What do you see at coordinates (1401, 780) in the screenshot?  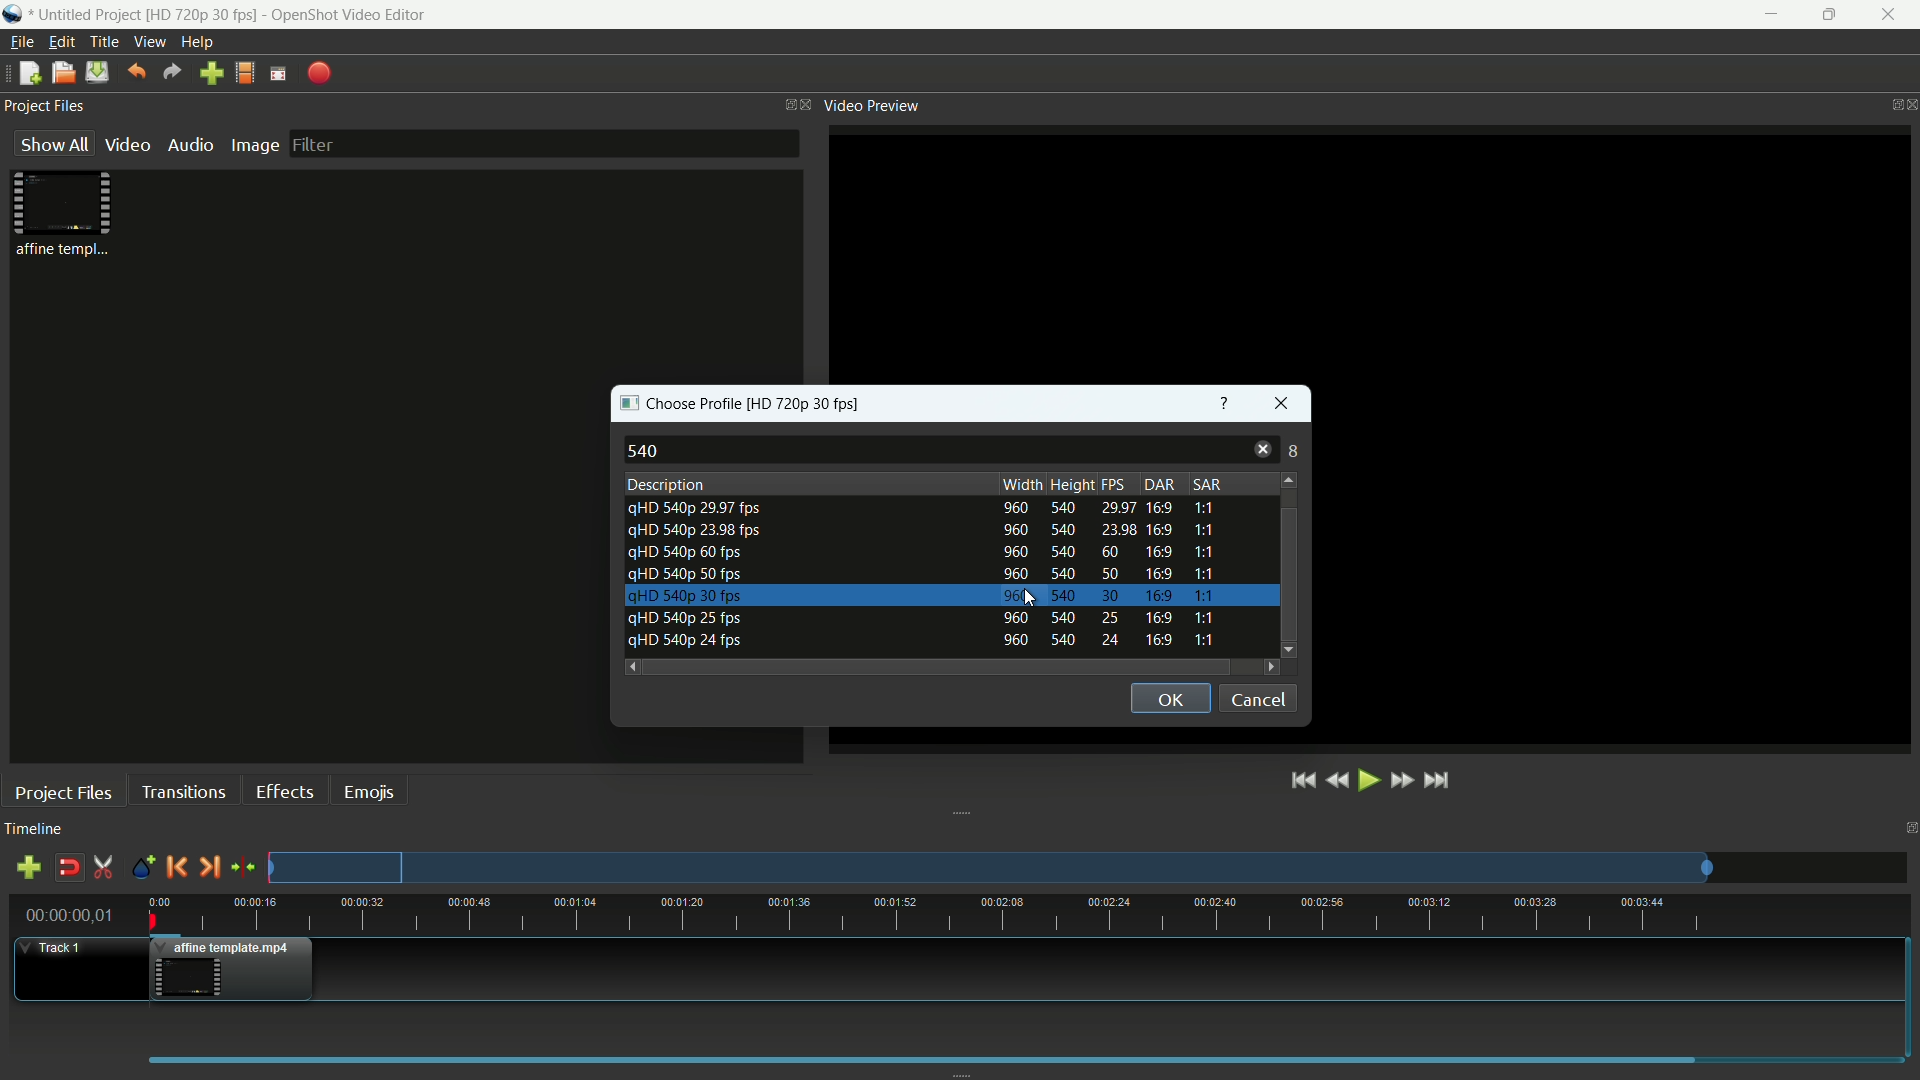 I see `fast forward` at bounding box center [1401, 780].